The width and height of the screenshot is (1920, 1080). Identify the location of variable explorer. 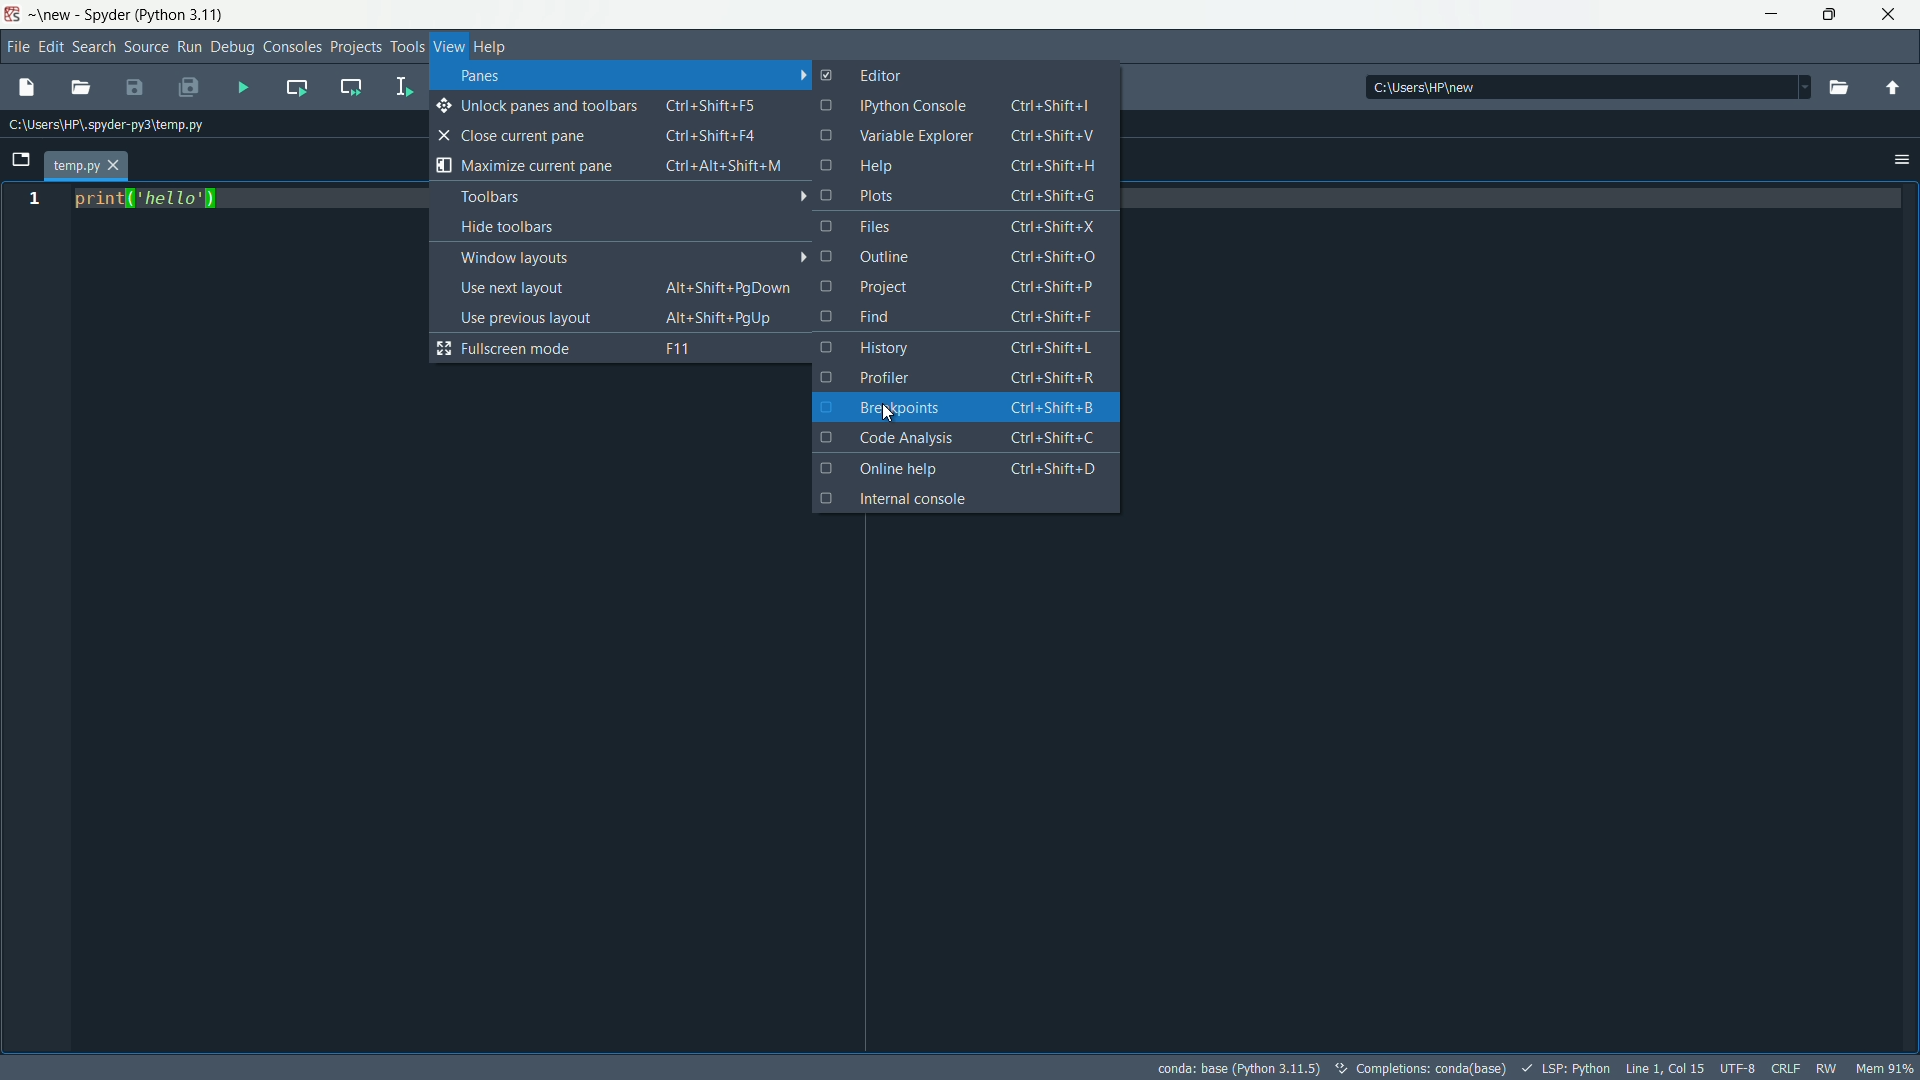
(963, 136).